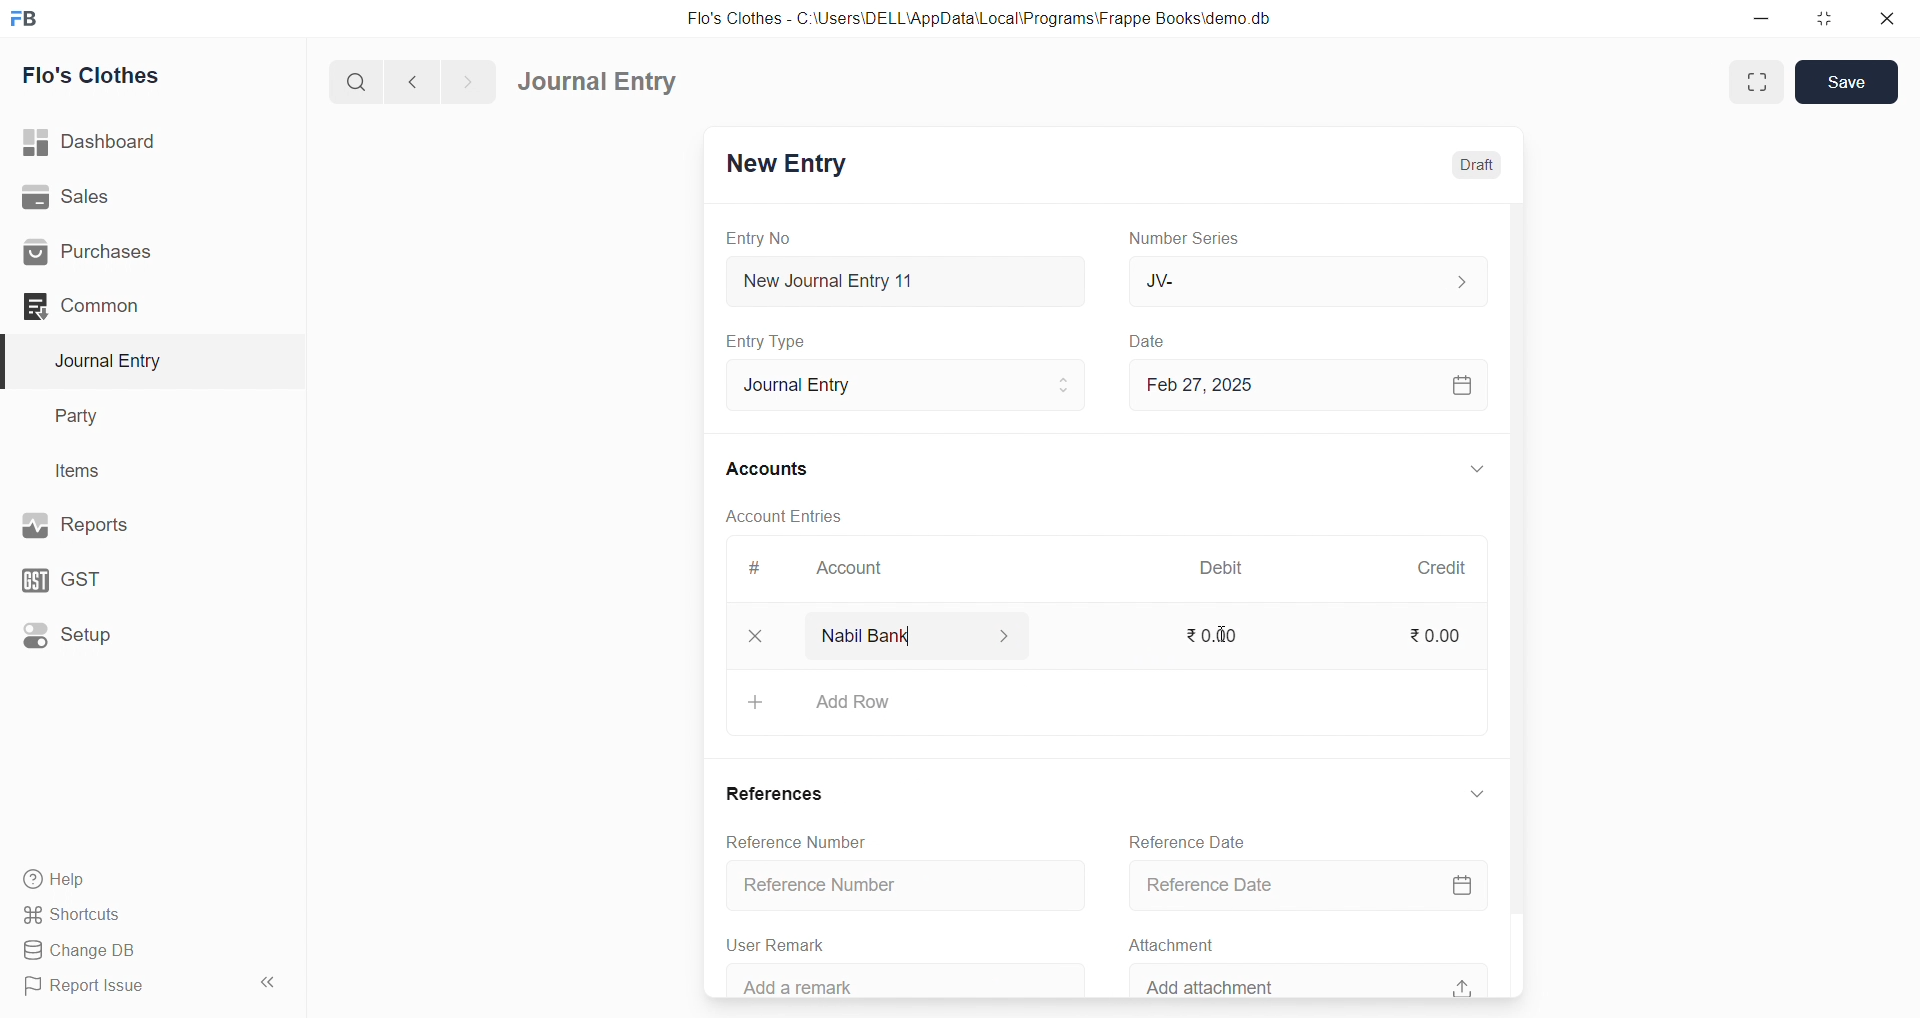 This screenshot has width=1920, height=1018. What do you see at coordinates (1313, 979) in the screenshot?
I see `Add attachment` at bounding box center [1313, 979].